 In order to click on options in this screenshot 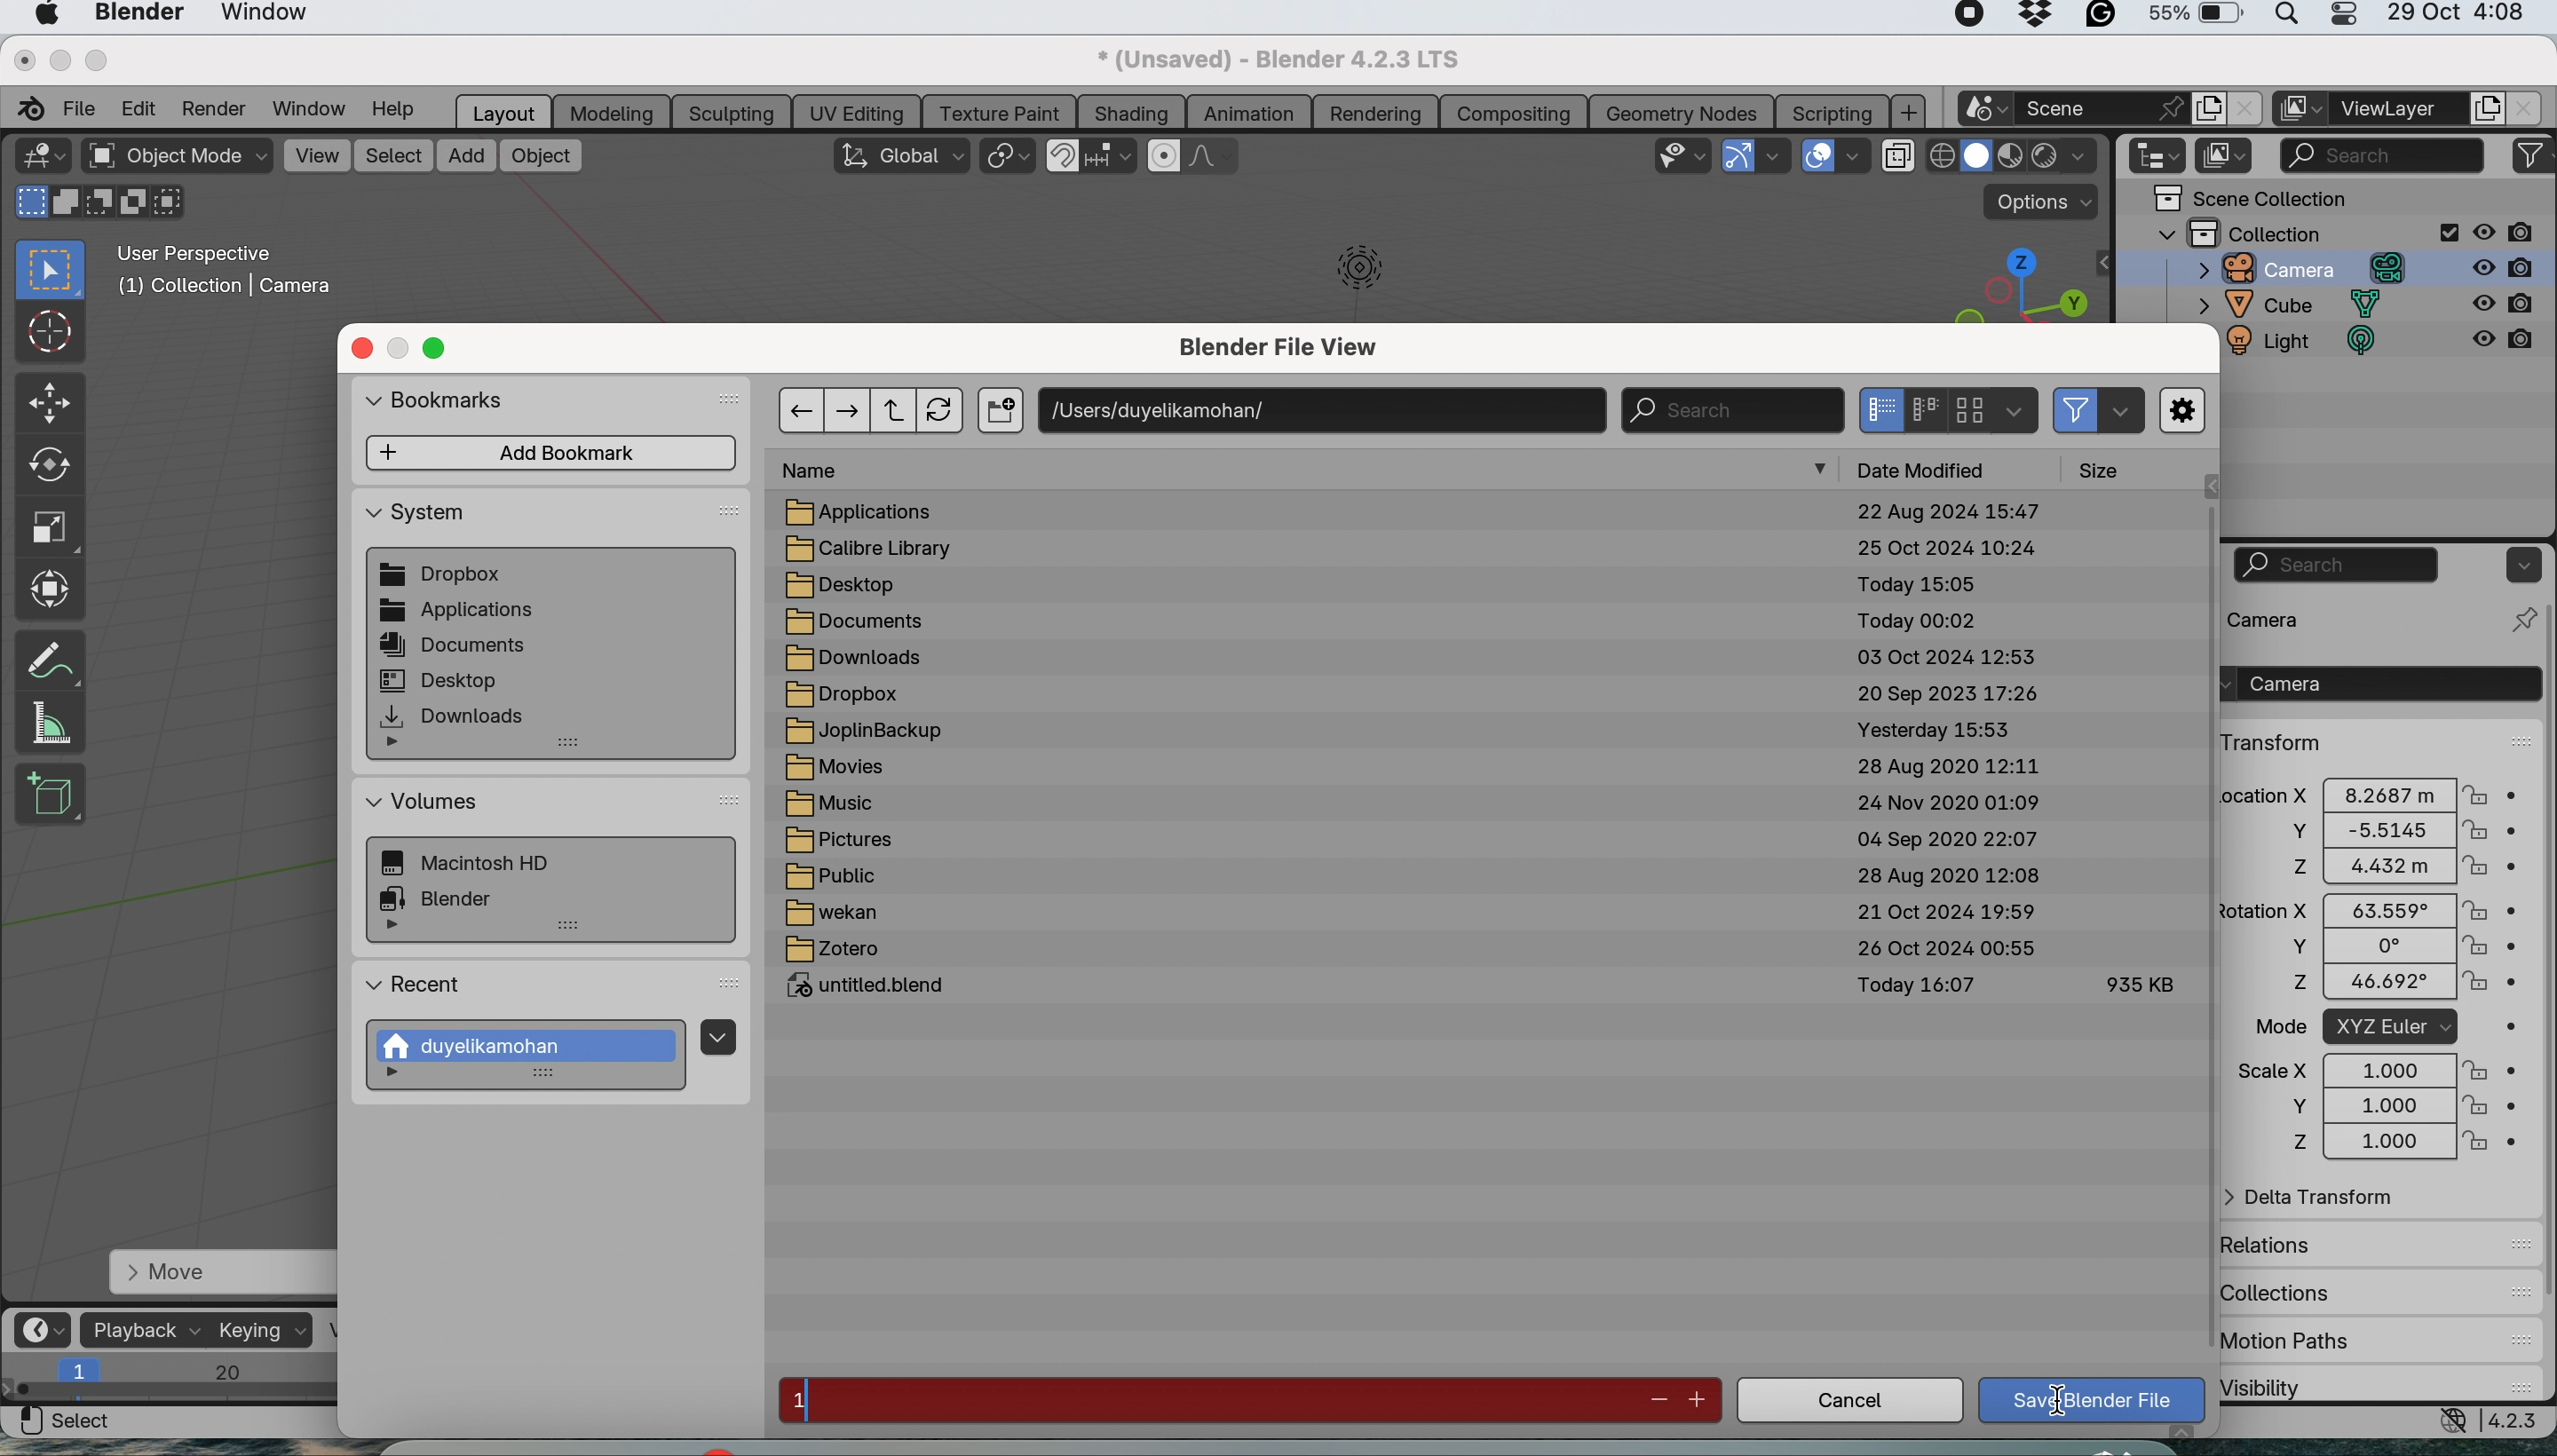, I will do `click(2045, 202)`.